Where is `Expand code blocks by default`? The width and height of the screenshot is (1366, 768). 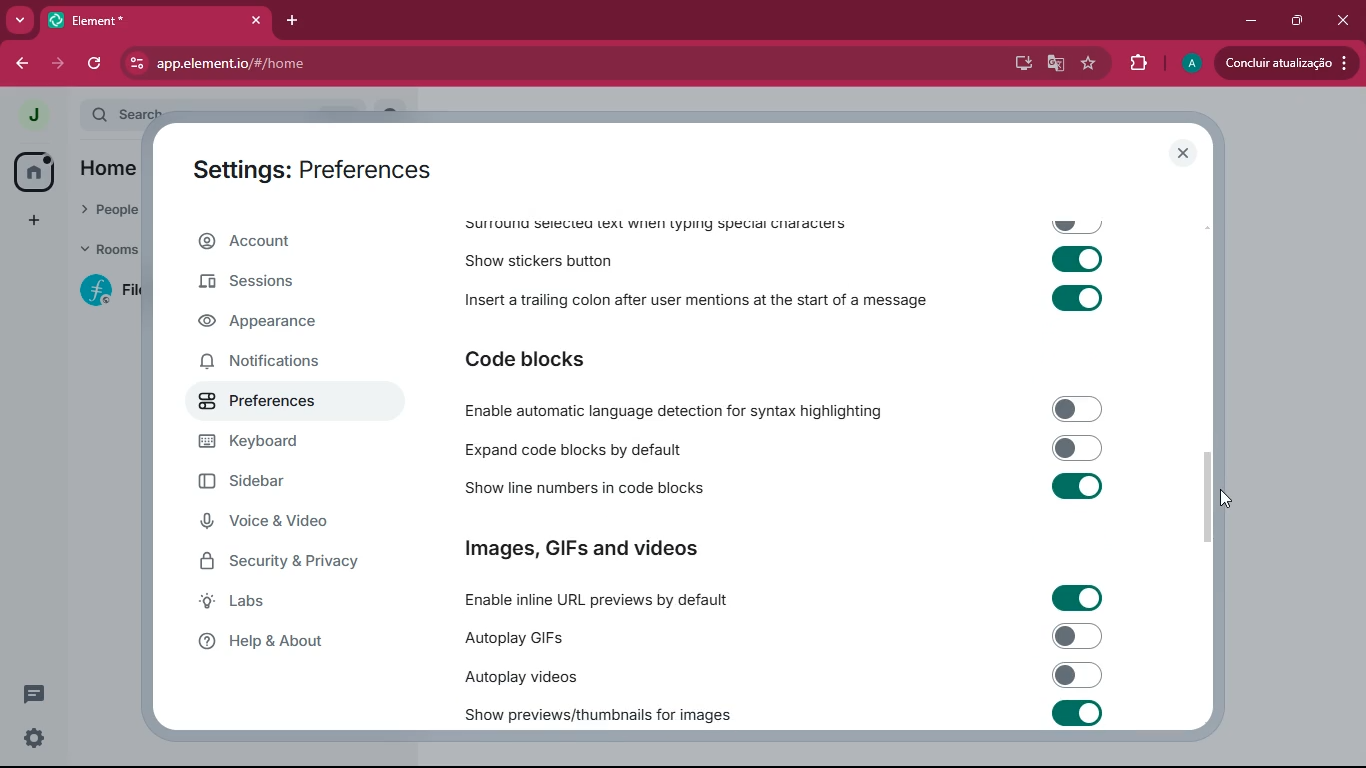 Expand code blocks by default is located at coordinates (780, 448).